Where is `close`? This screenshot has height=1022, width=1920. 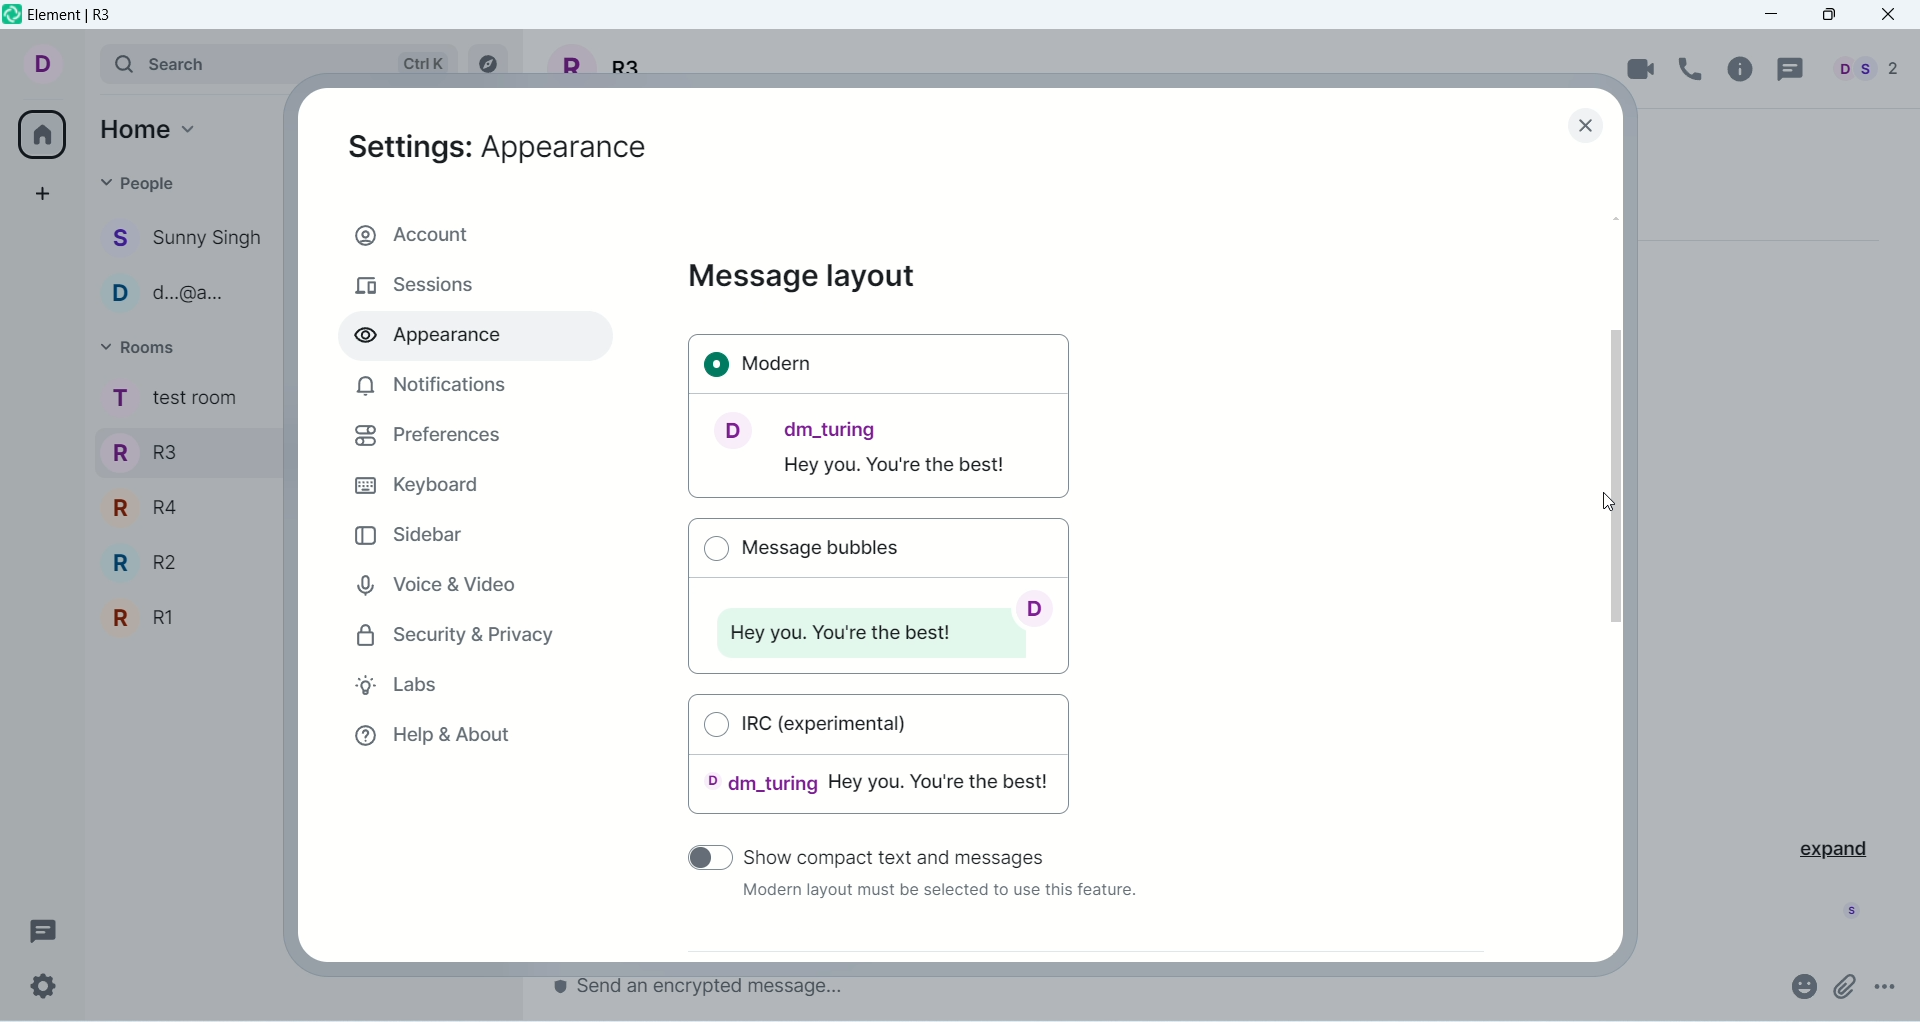
close is located at coordinates (1891, 16).